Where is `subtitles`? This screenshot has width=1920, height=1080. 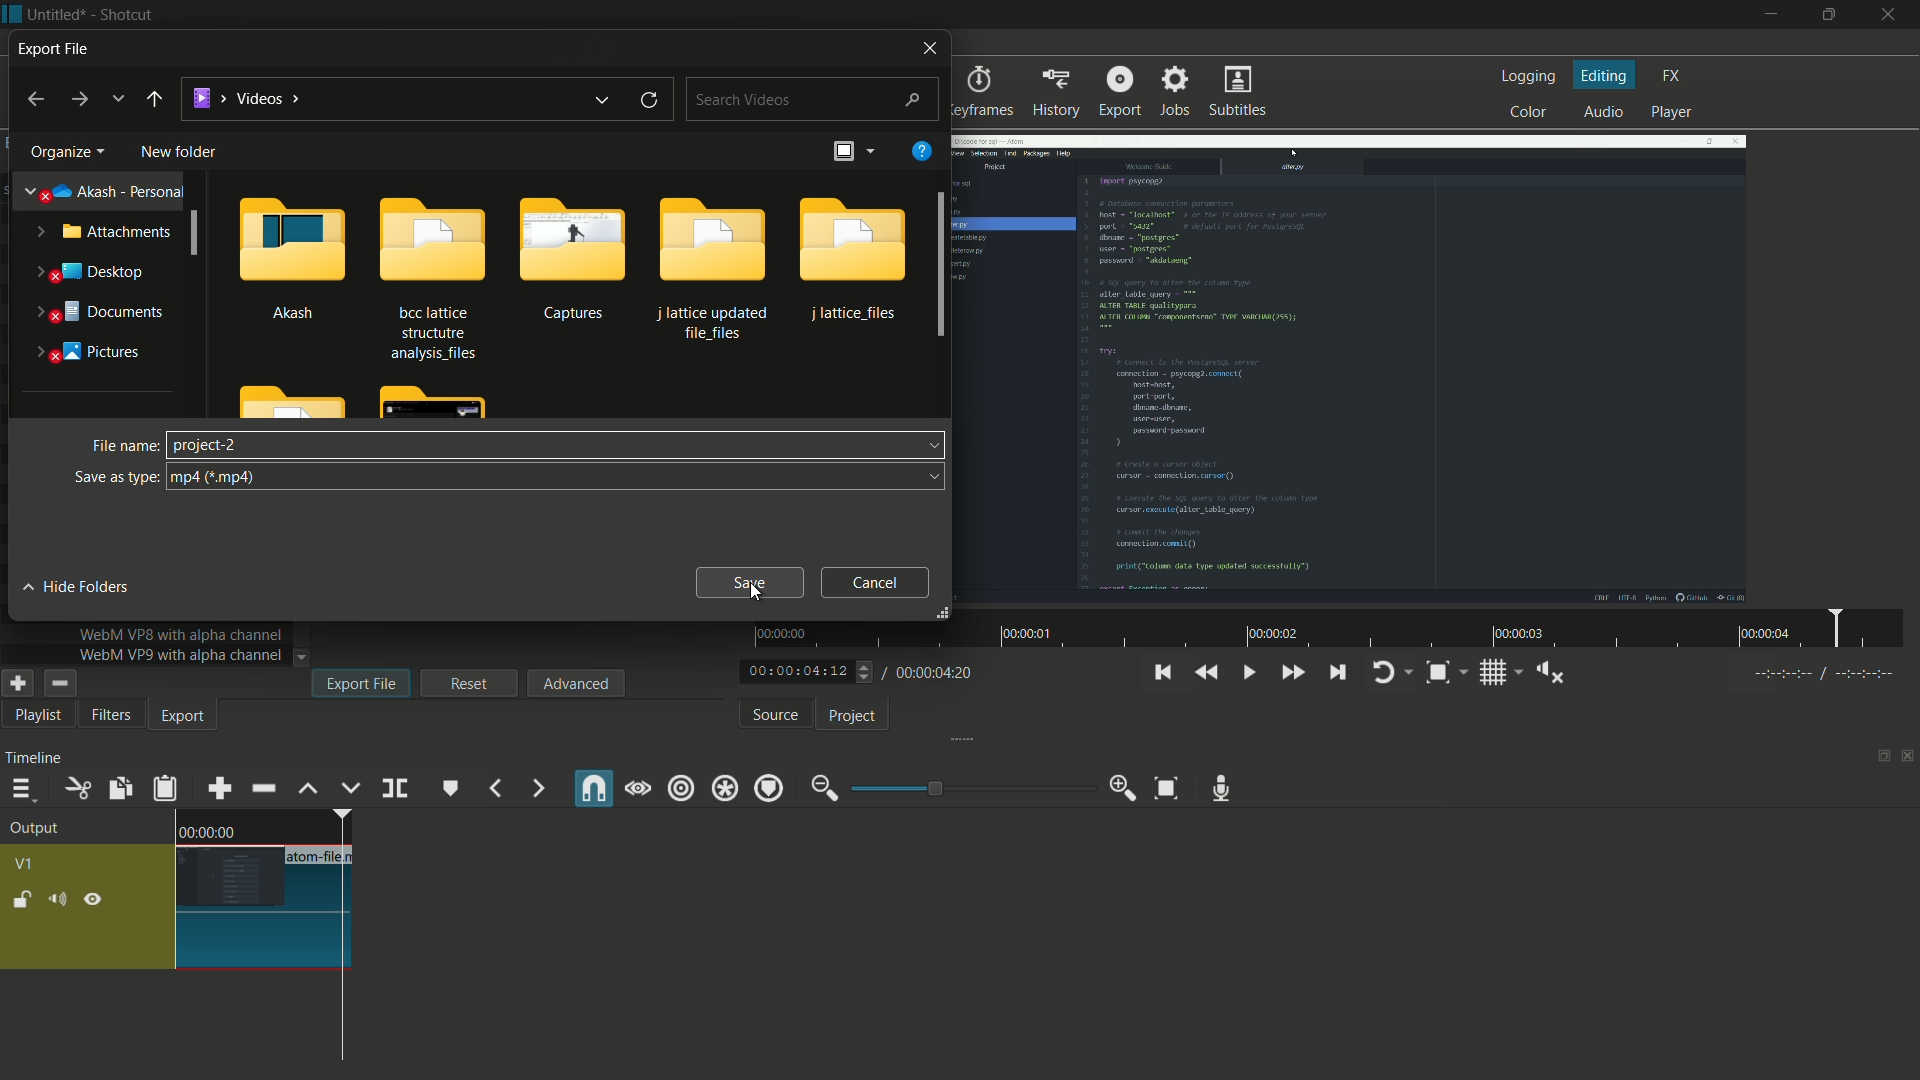
subtitles is located at coordinates (1235, 90).